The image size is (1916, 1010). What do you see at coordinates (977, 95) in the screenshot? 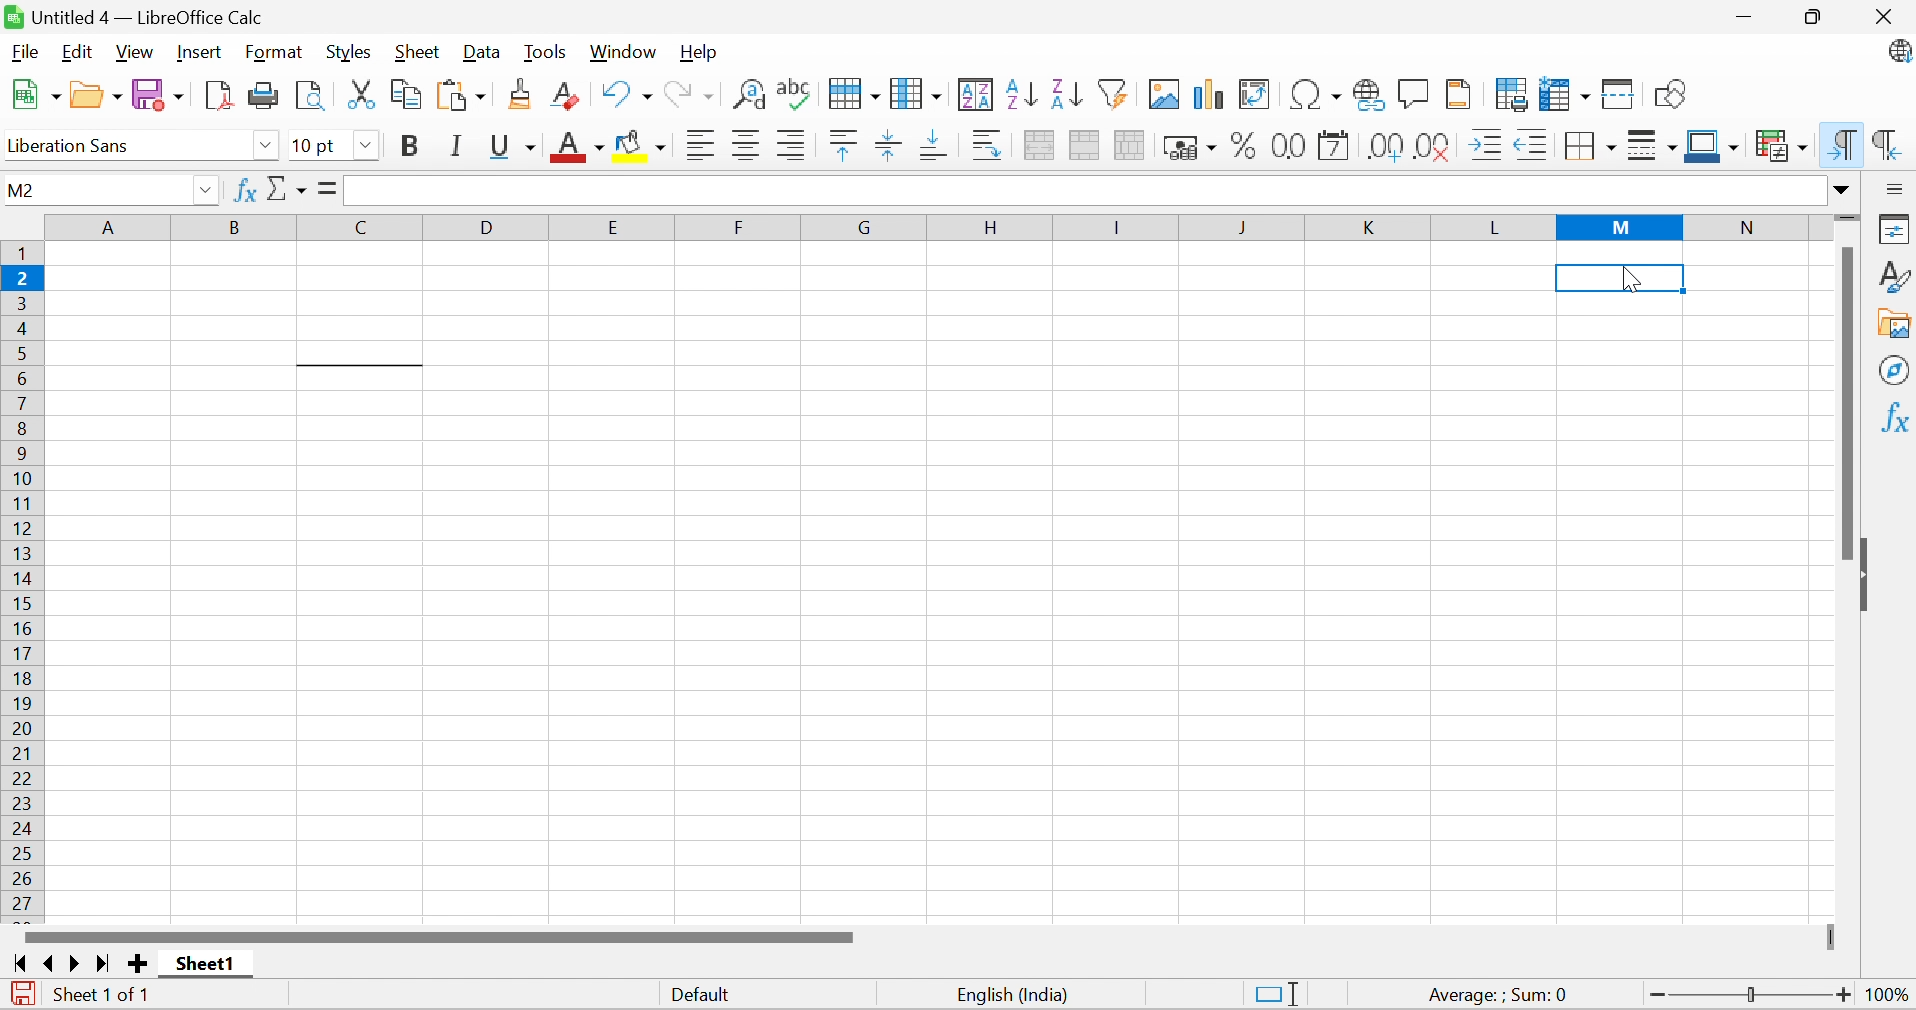
I see `Sort` at bounding box center [977, 95].